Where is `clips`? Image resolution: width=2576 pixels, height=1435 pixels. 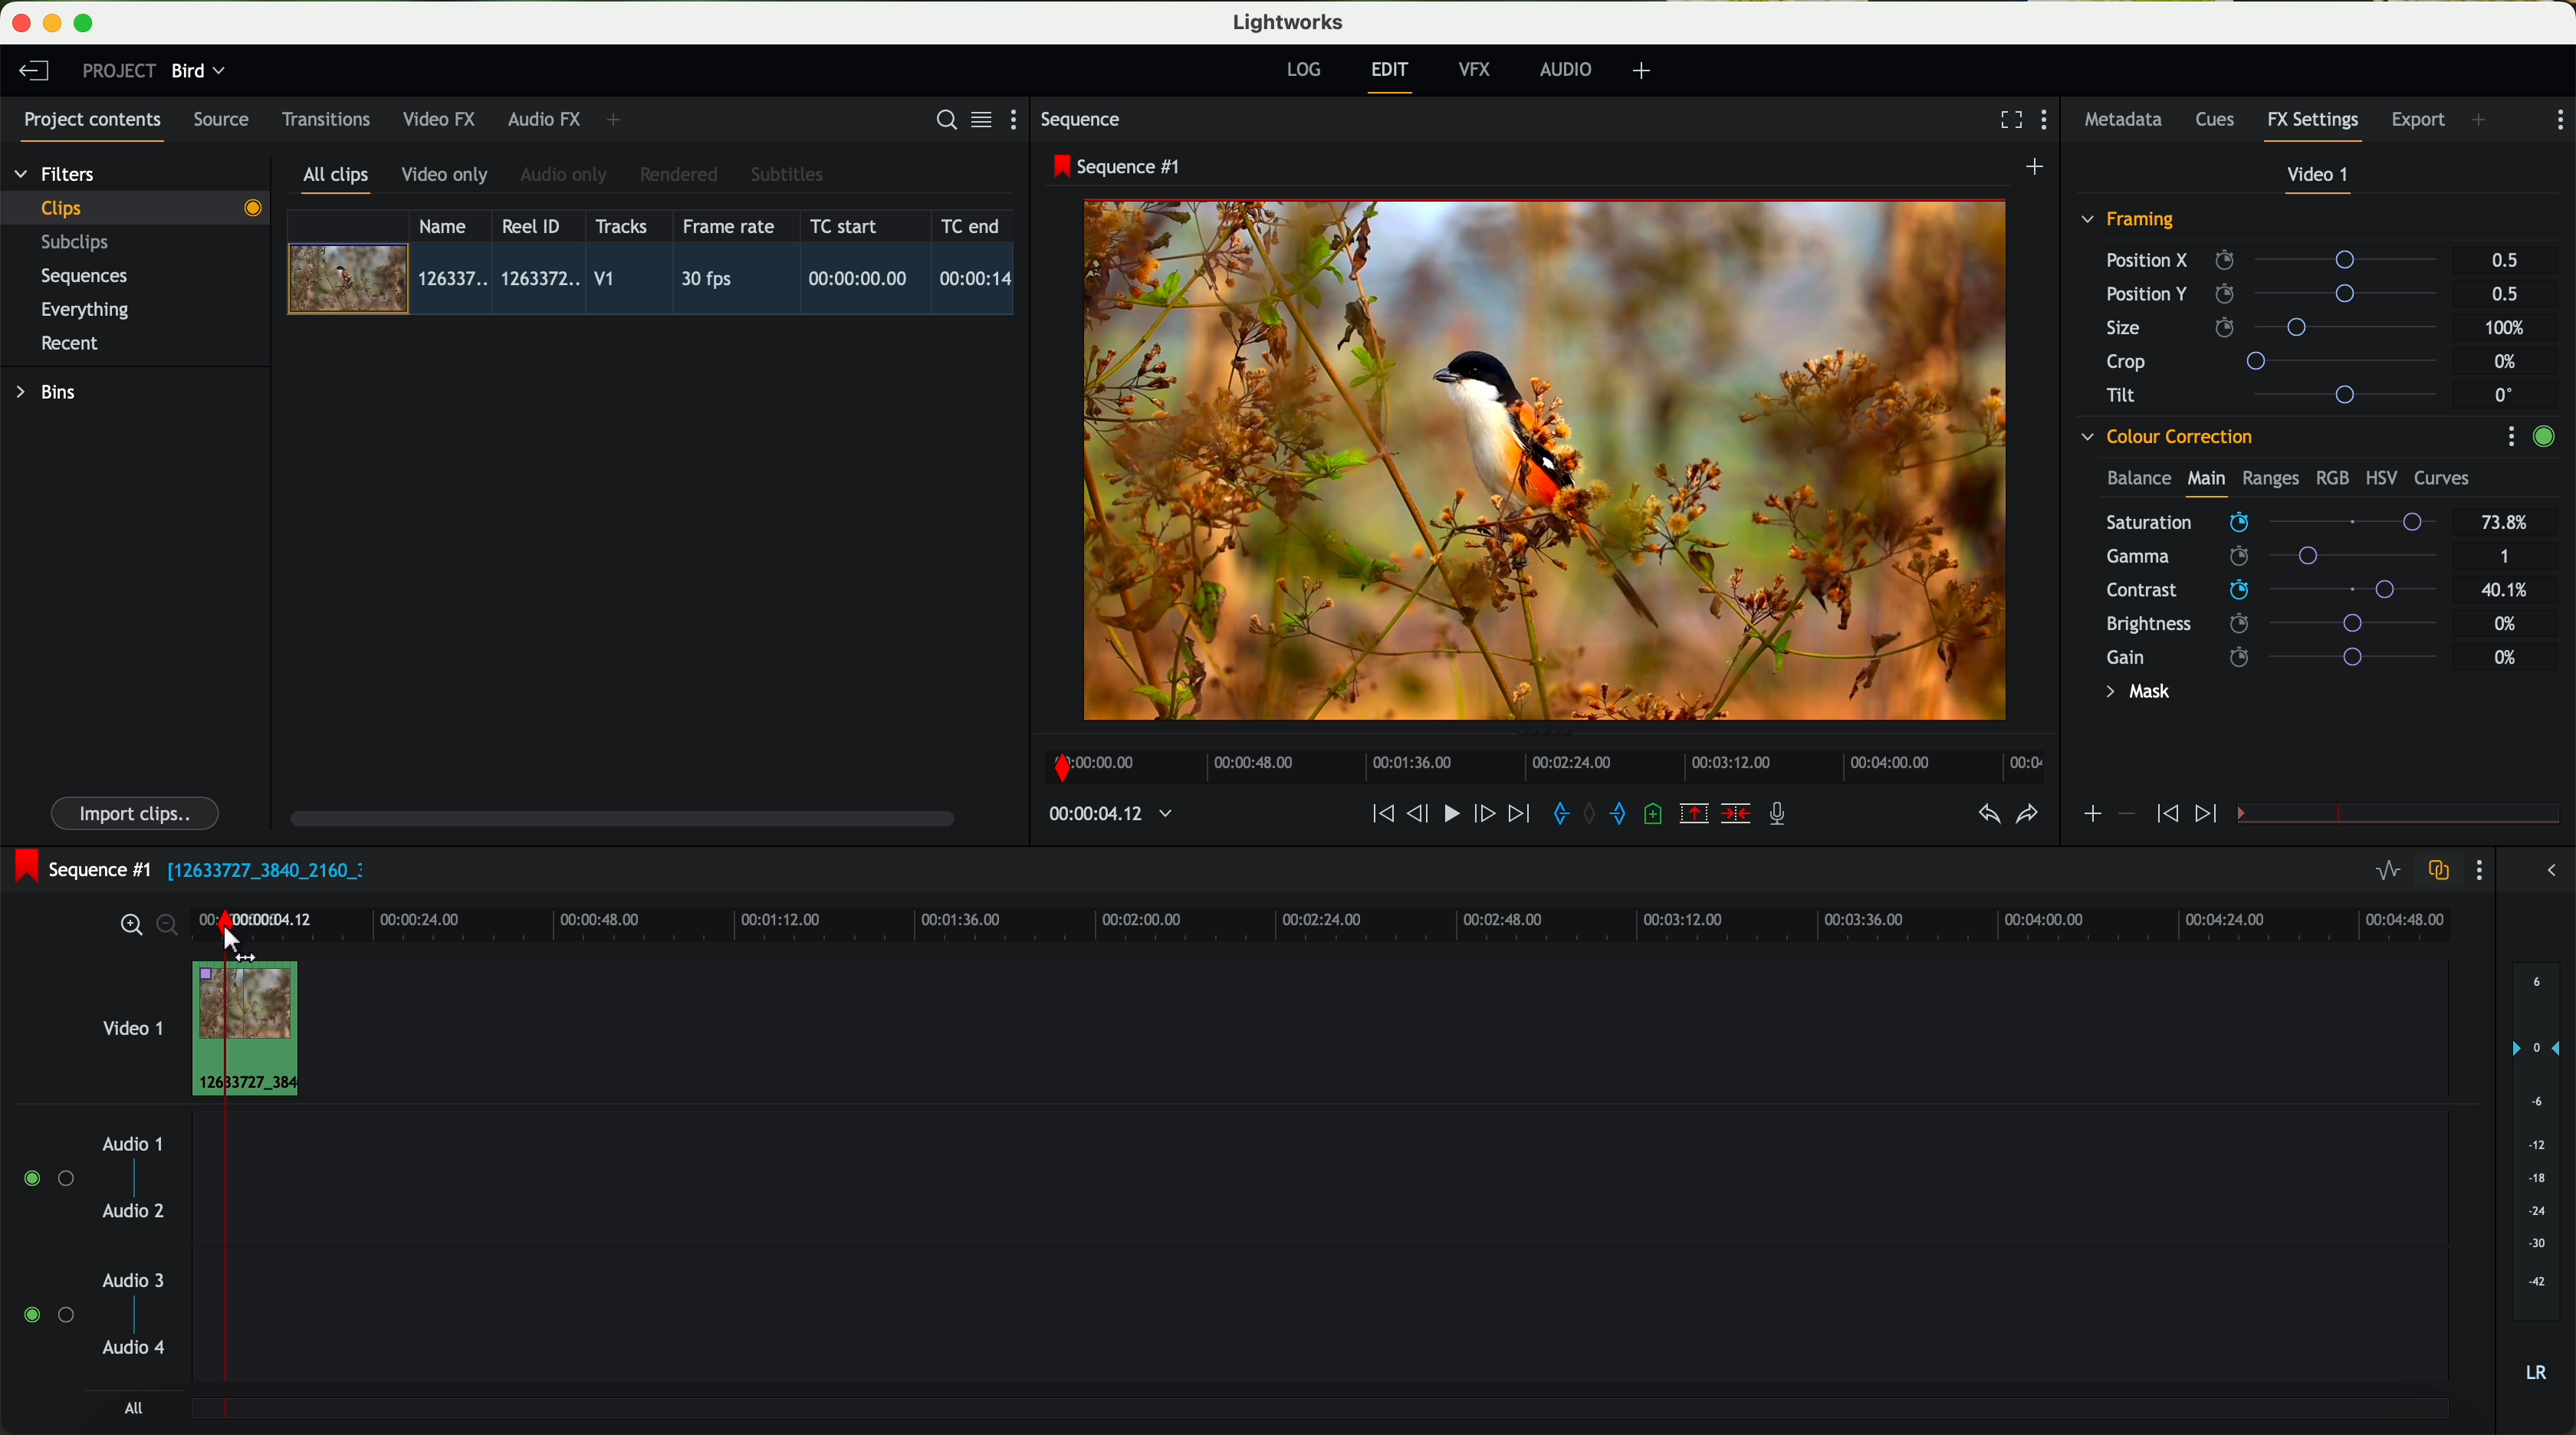
clips is located at coordinates (136, 207).